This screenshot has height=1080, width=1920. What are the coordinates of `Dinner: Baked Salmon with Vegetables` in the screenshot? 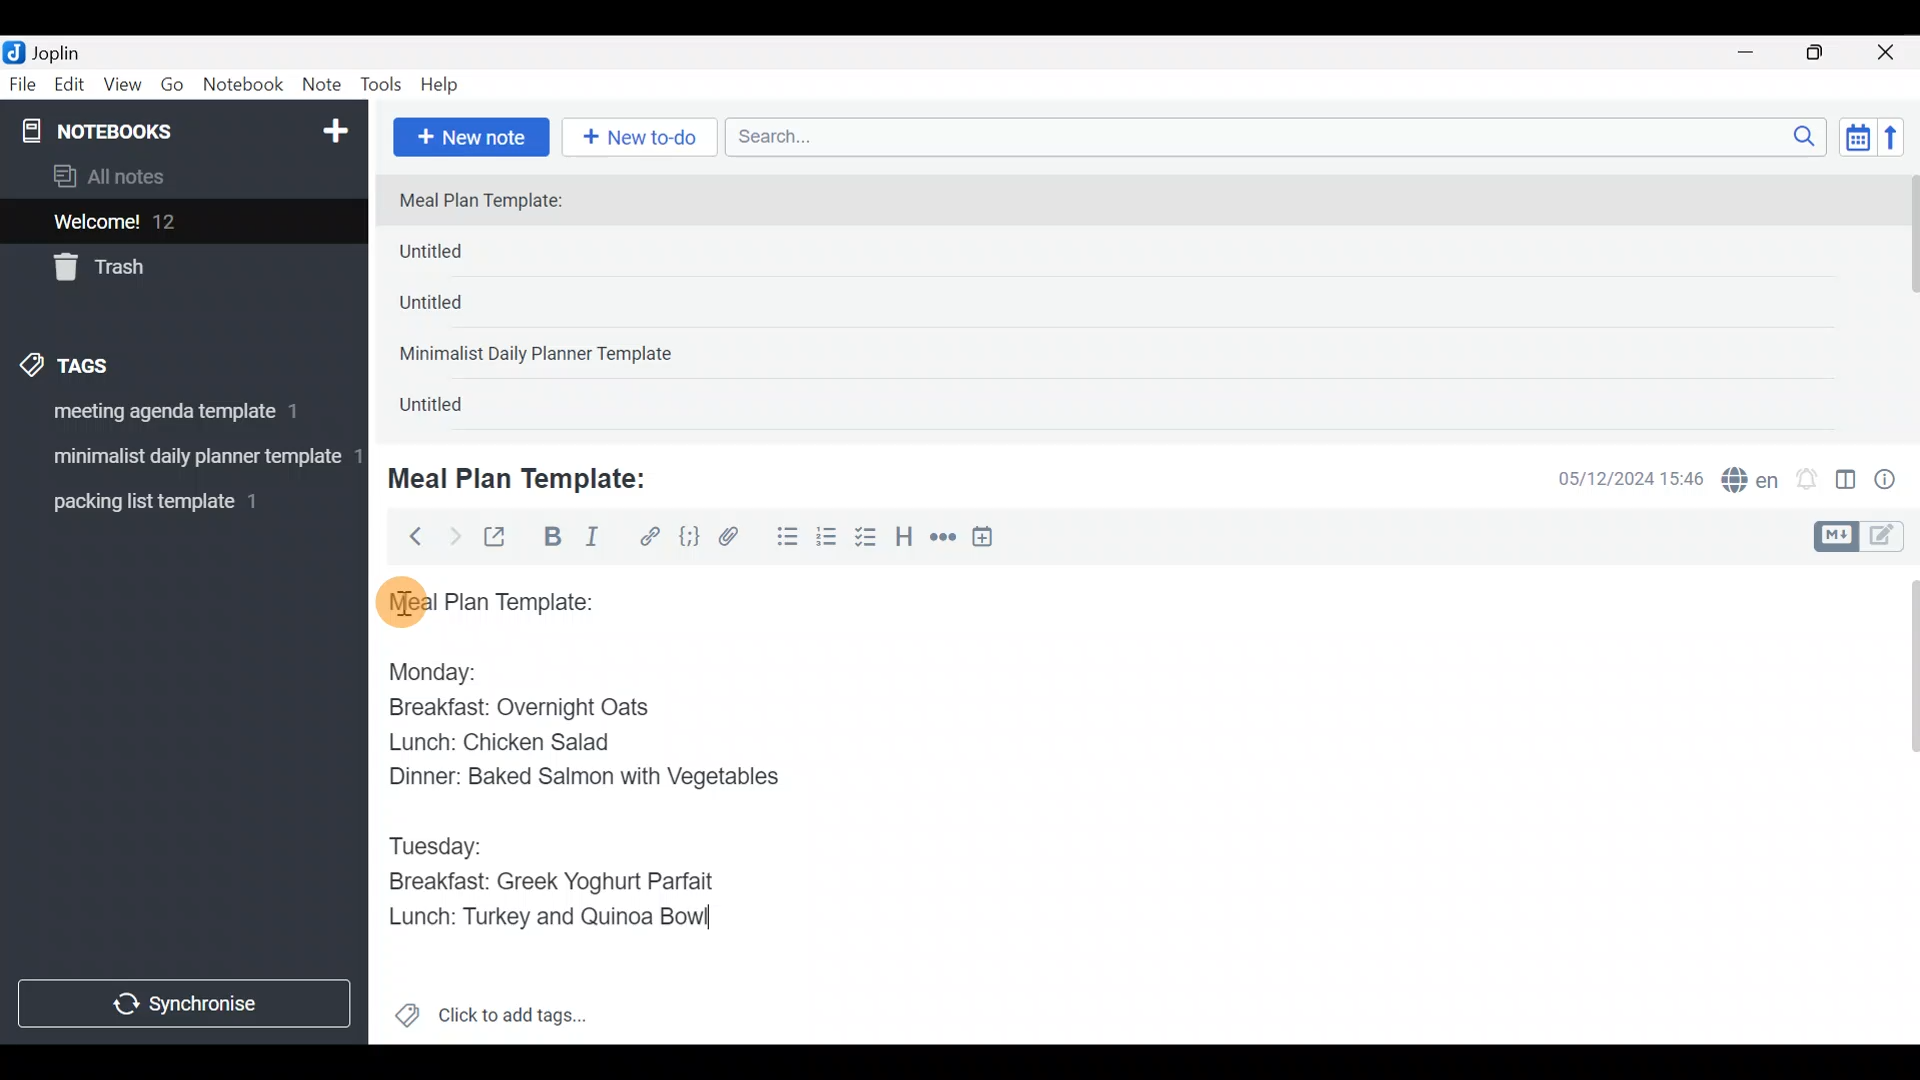 It's located at (579, 775).